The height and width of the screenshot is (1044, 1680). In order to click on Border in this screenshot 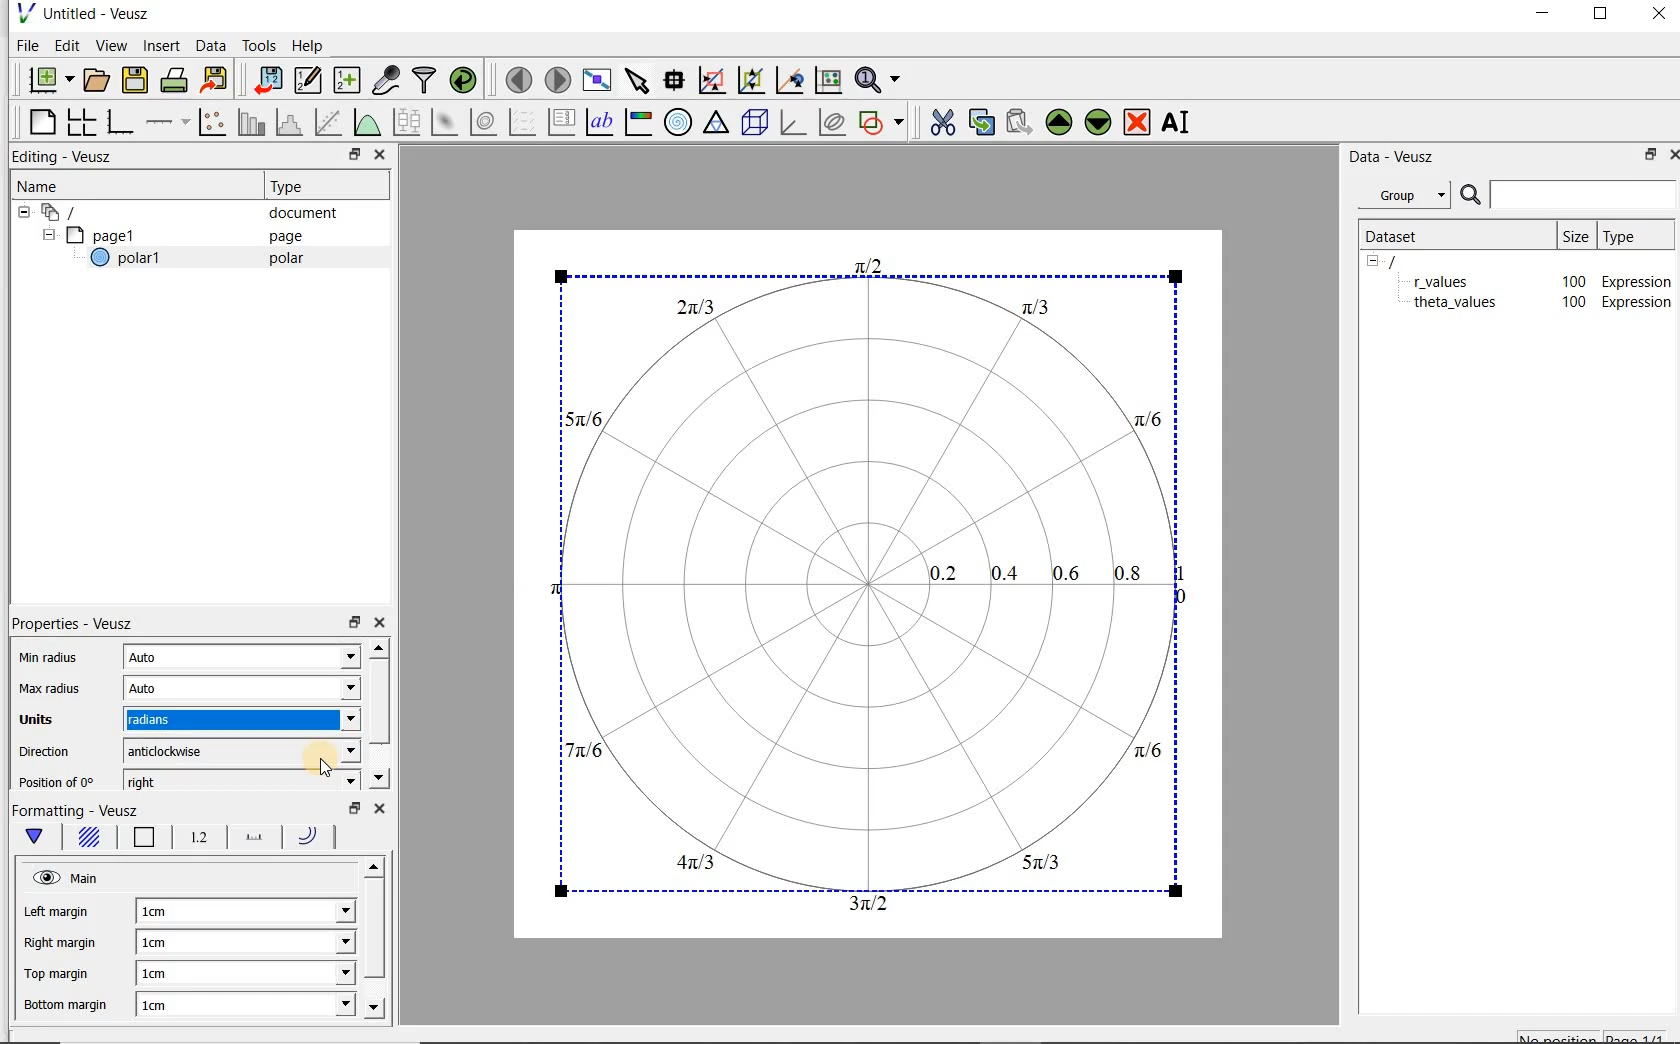, I will do `click(148, 837)`.